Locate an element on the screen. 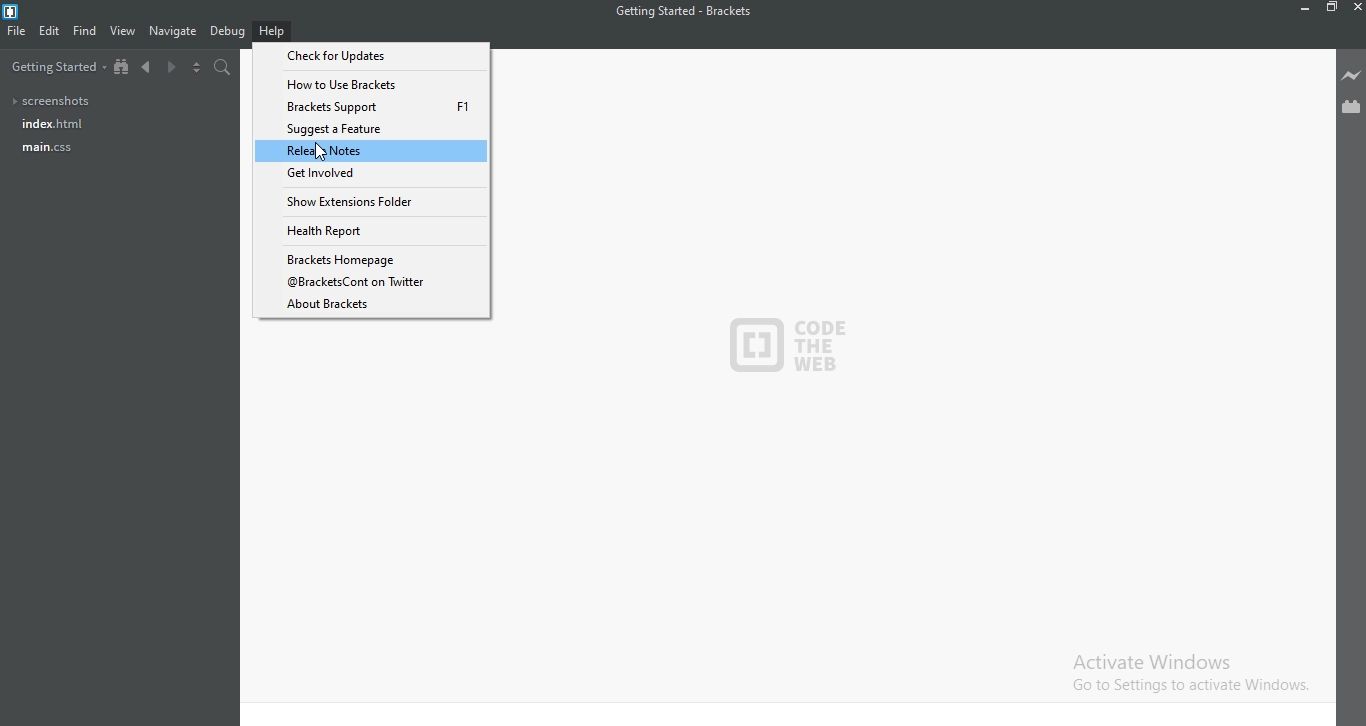  Debug is located at coordinates (228, 32).